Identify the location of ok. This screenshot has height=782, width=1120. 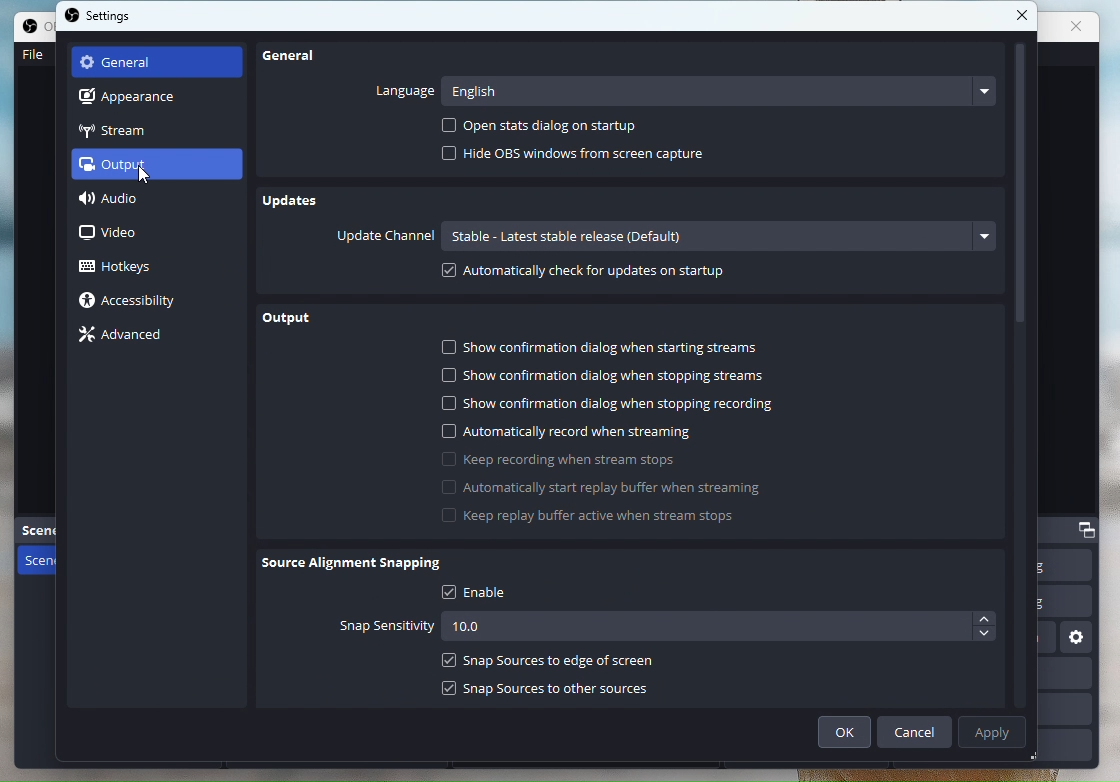
(845, 733).